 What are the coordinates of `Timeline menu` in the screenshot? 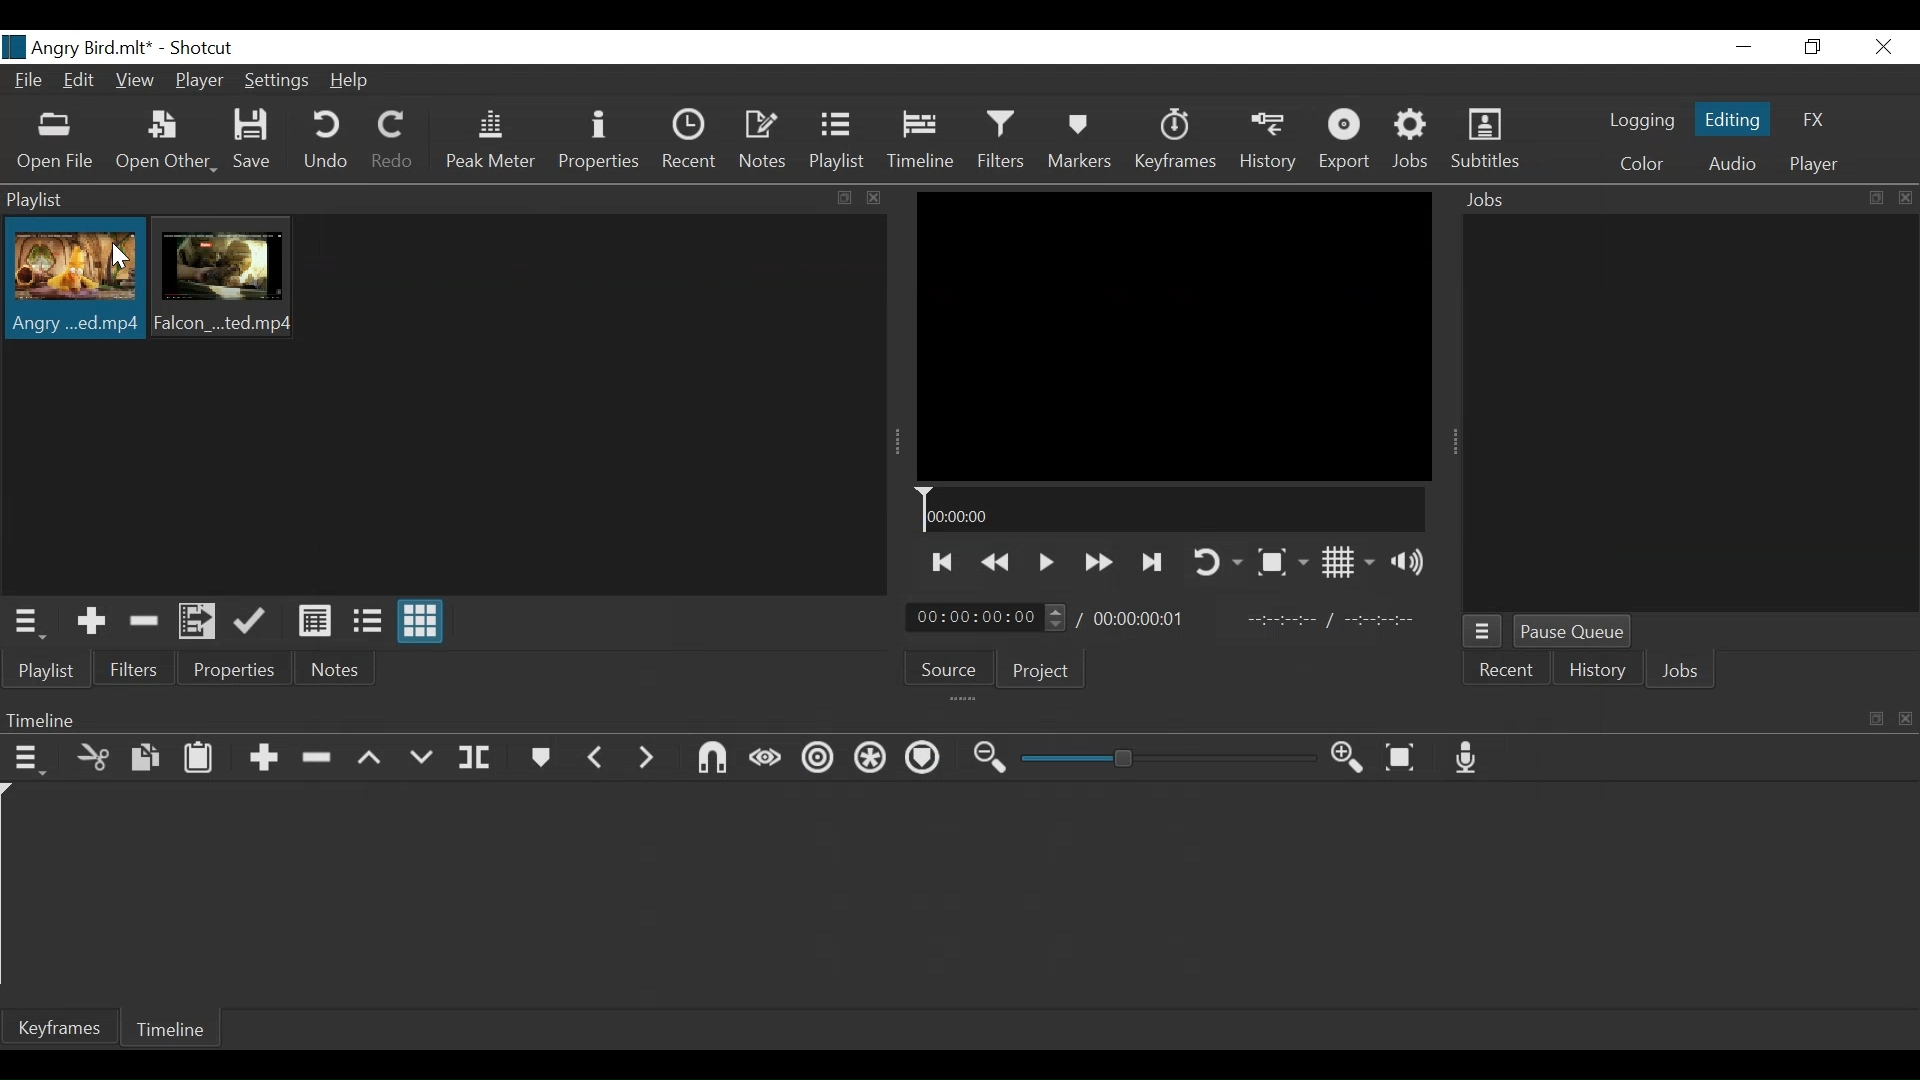 It's located at (955, 719).